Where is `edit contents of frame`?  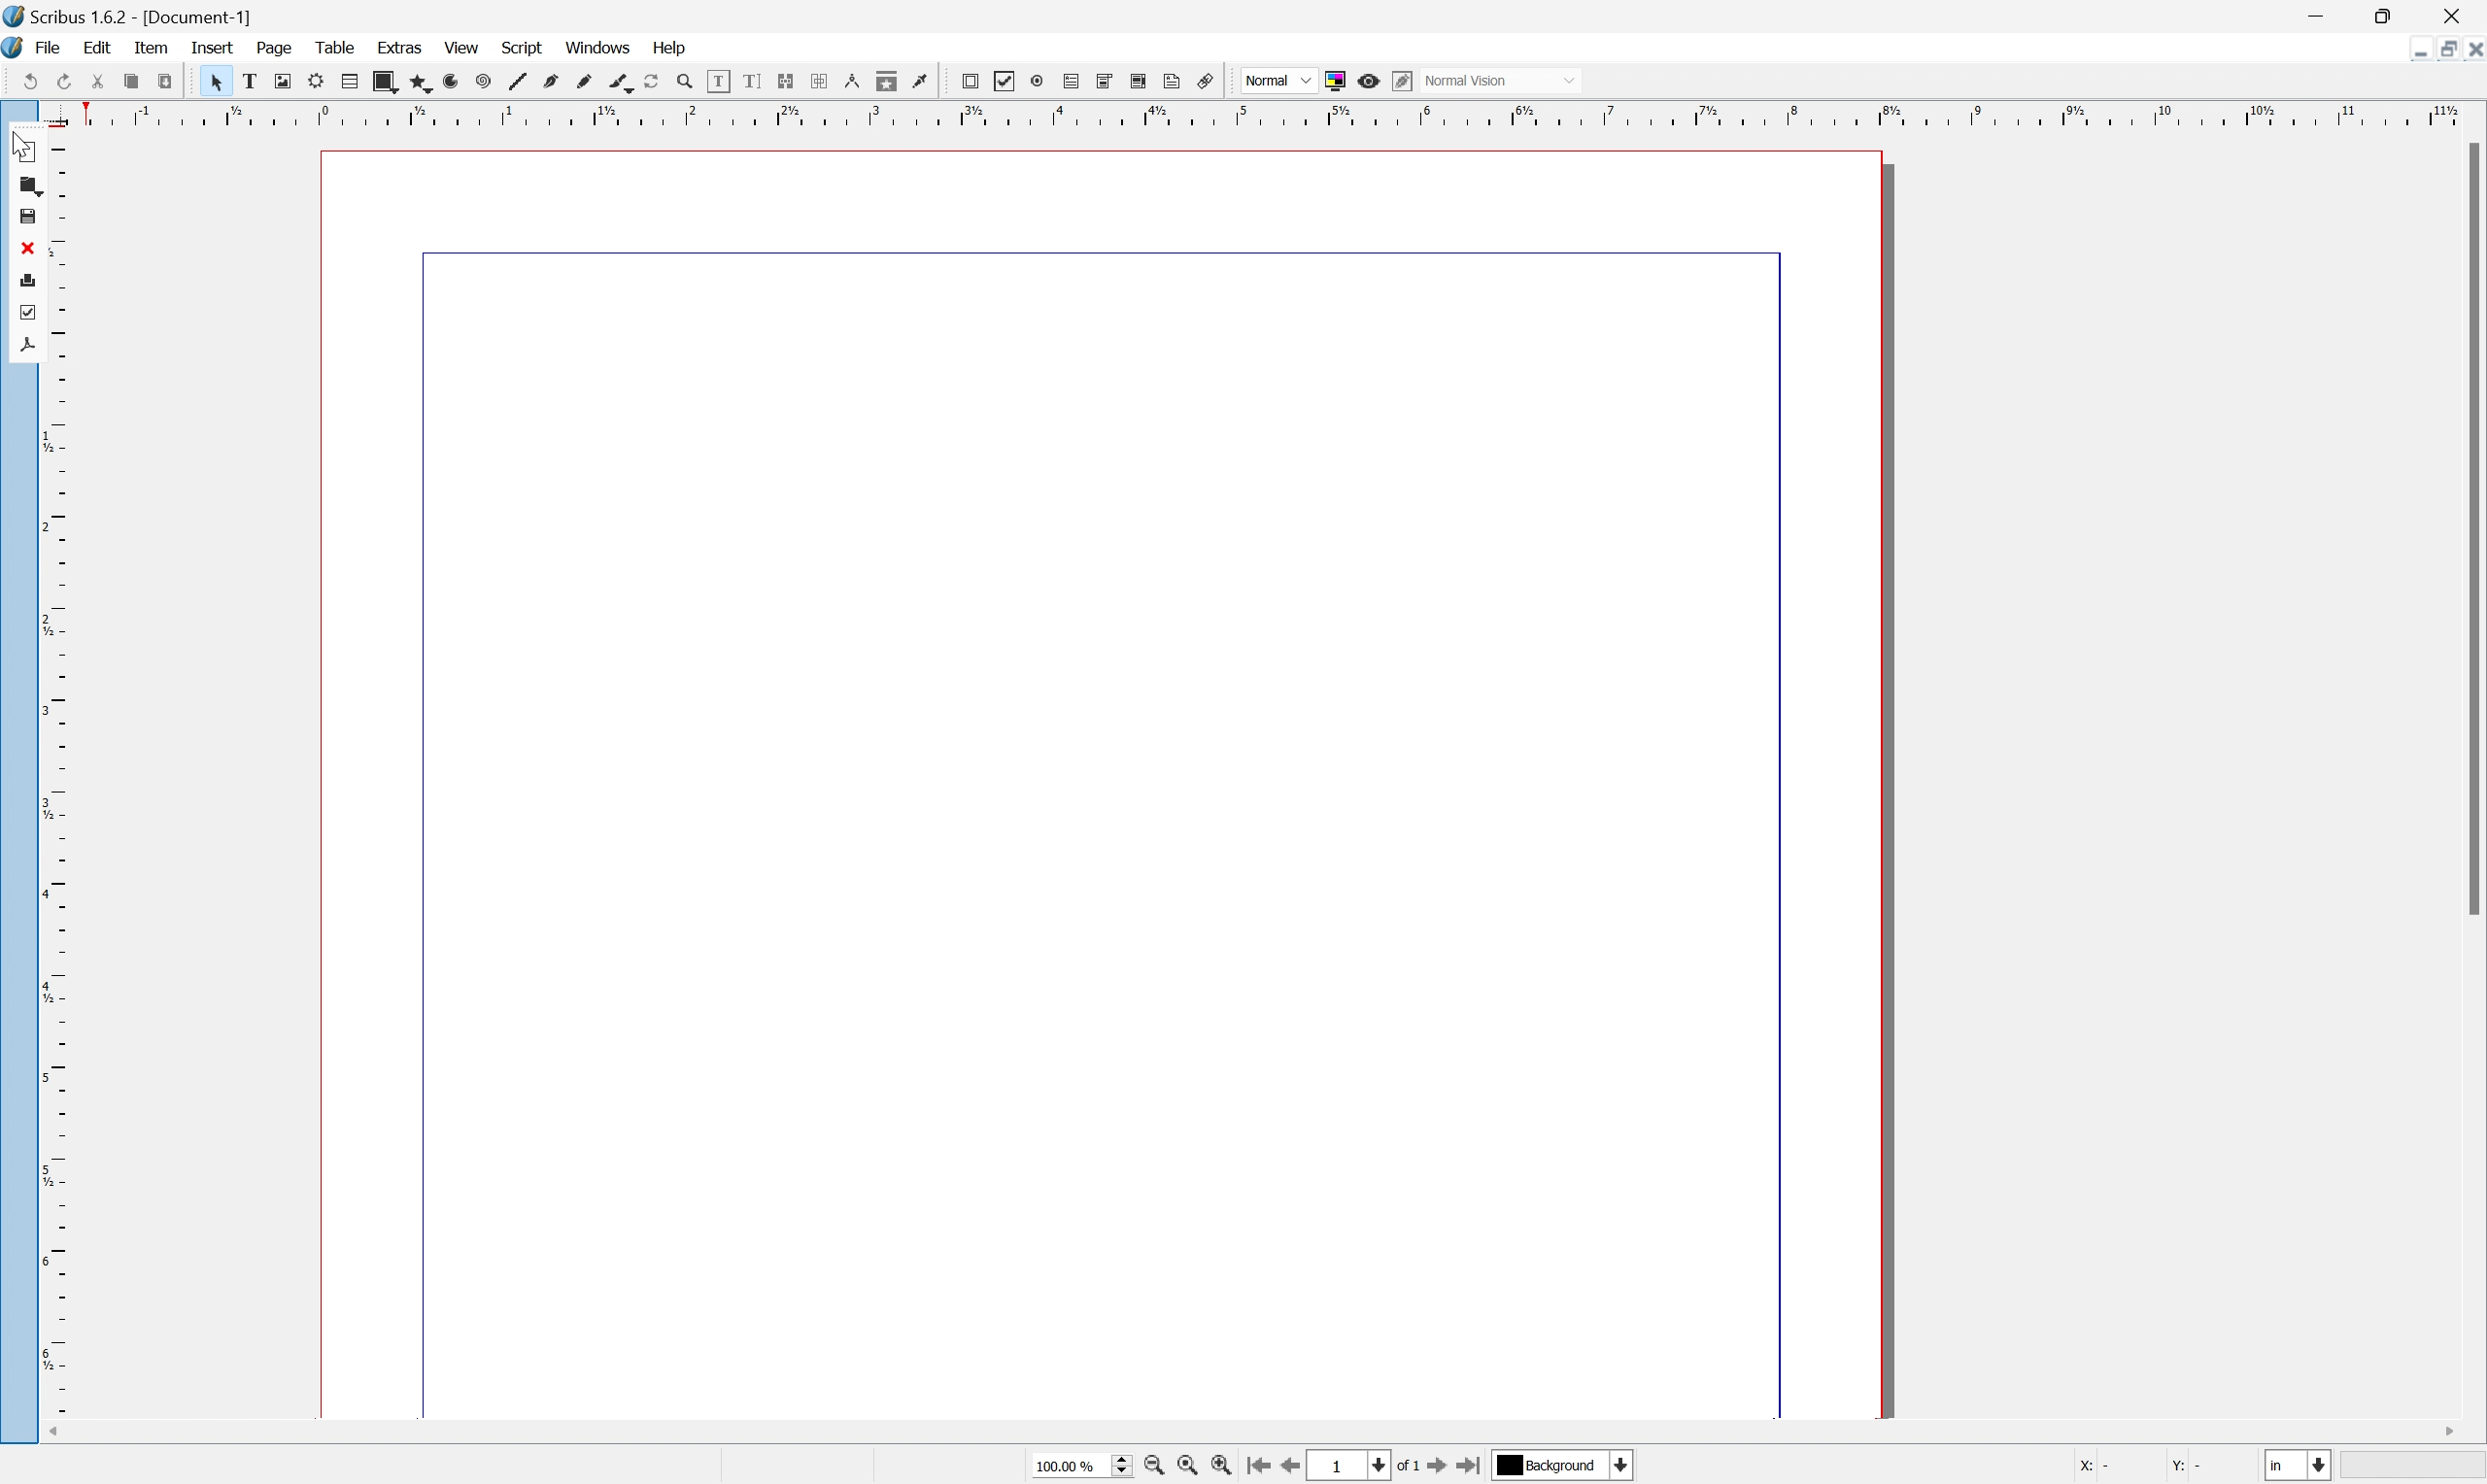
edit contents of frame is located at coordinates (968, 82).